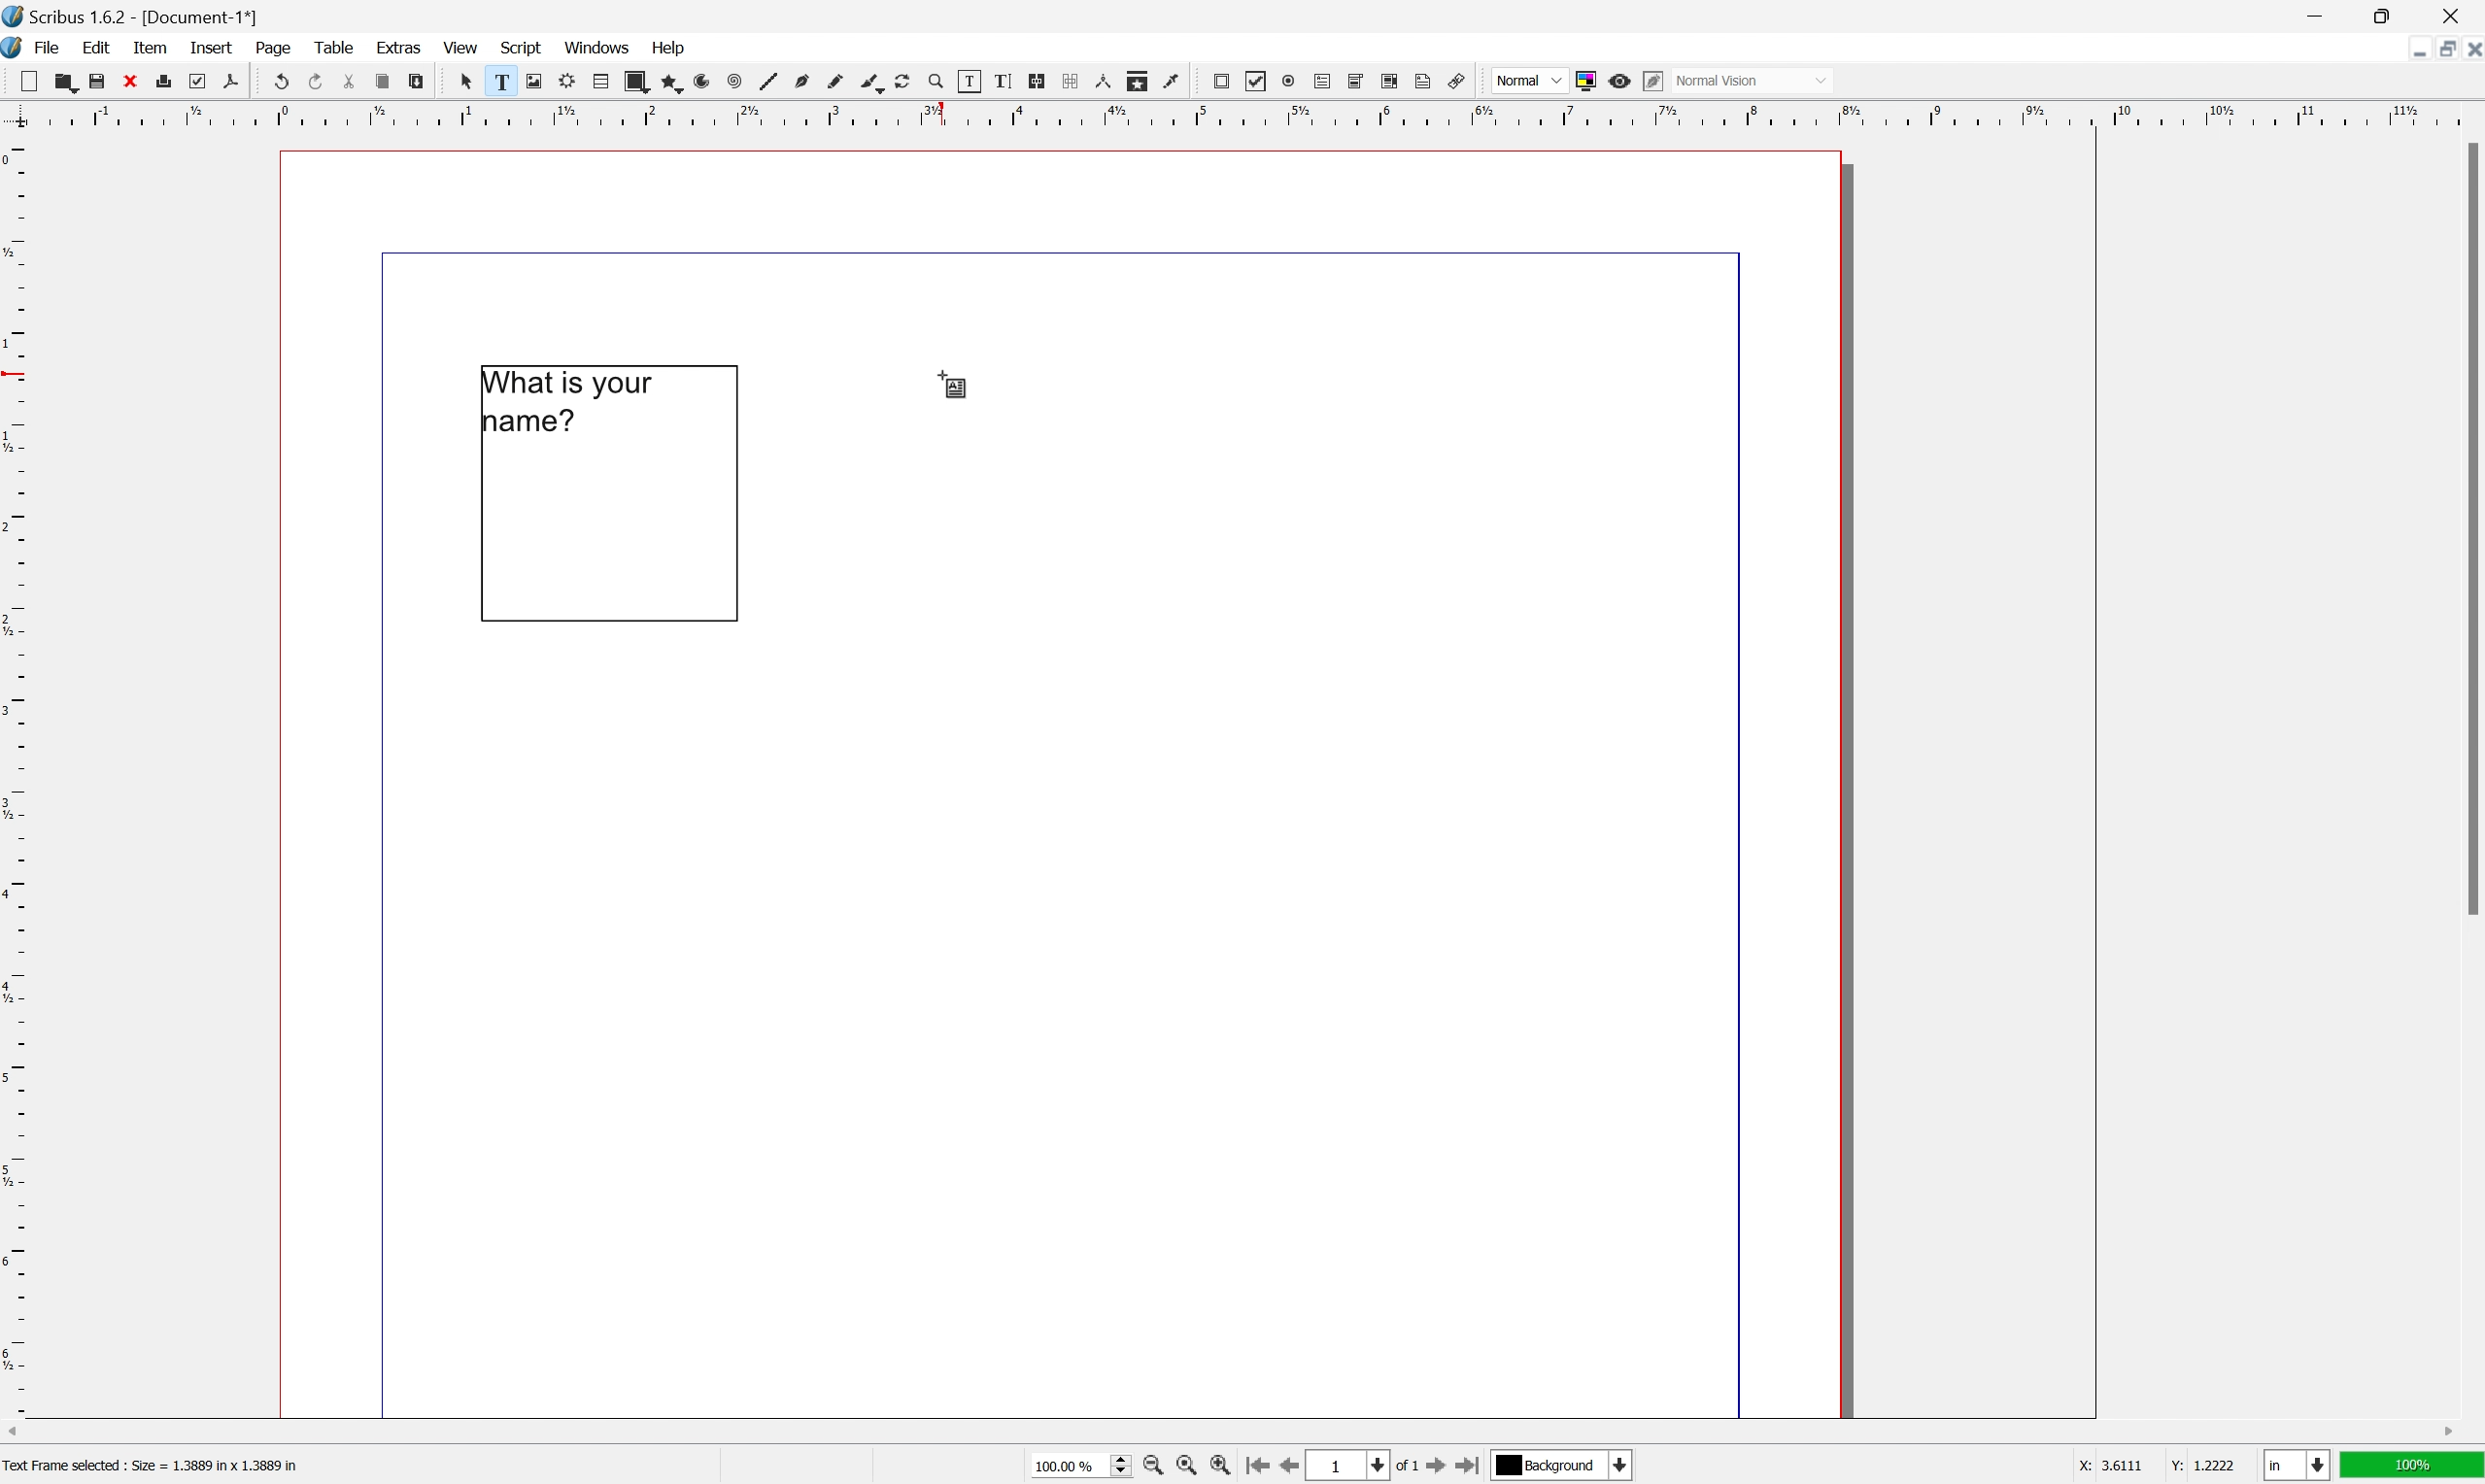 This screenshot has width=2485, height=1484. What do you see at coordinates (1242, 118) in the screenshot?
I see `ruler` at bounding box center [1242, 118].